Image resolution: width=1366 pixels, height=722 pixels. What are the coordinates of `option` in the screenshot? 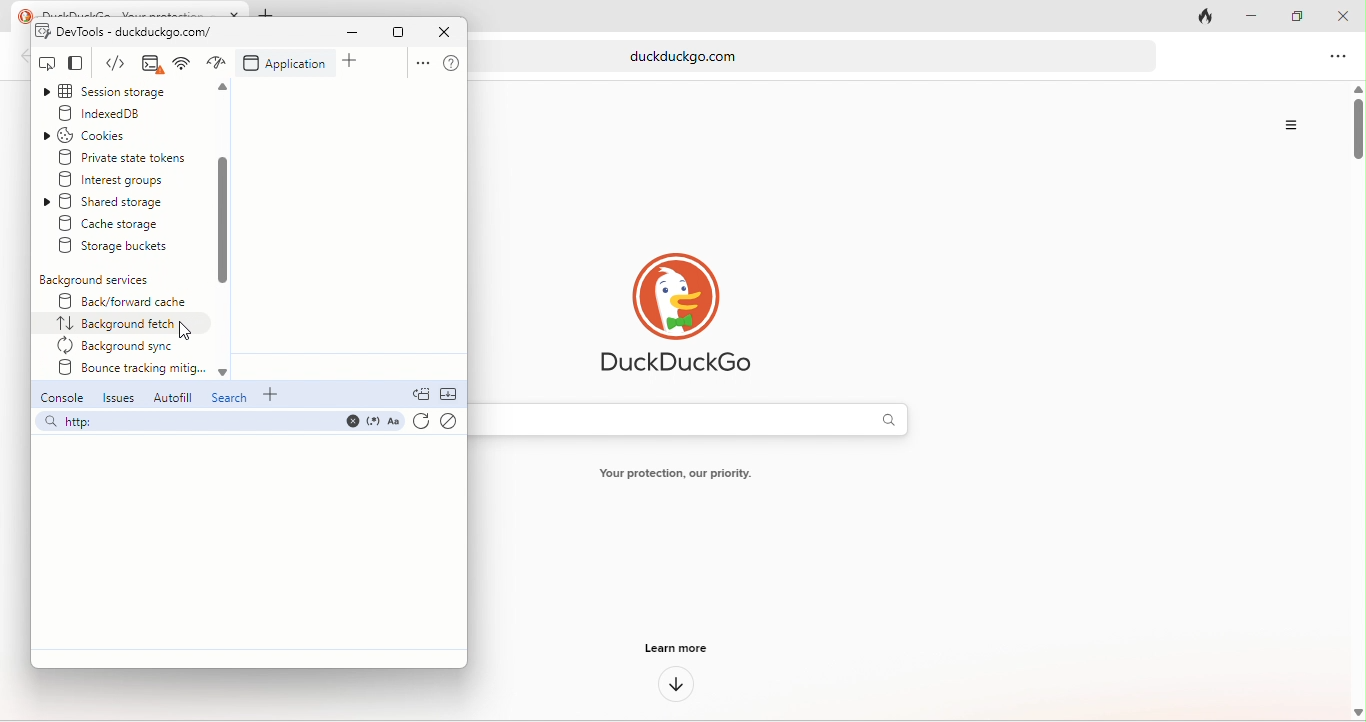 It's located at (419, 65).